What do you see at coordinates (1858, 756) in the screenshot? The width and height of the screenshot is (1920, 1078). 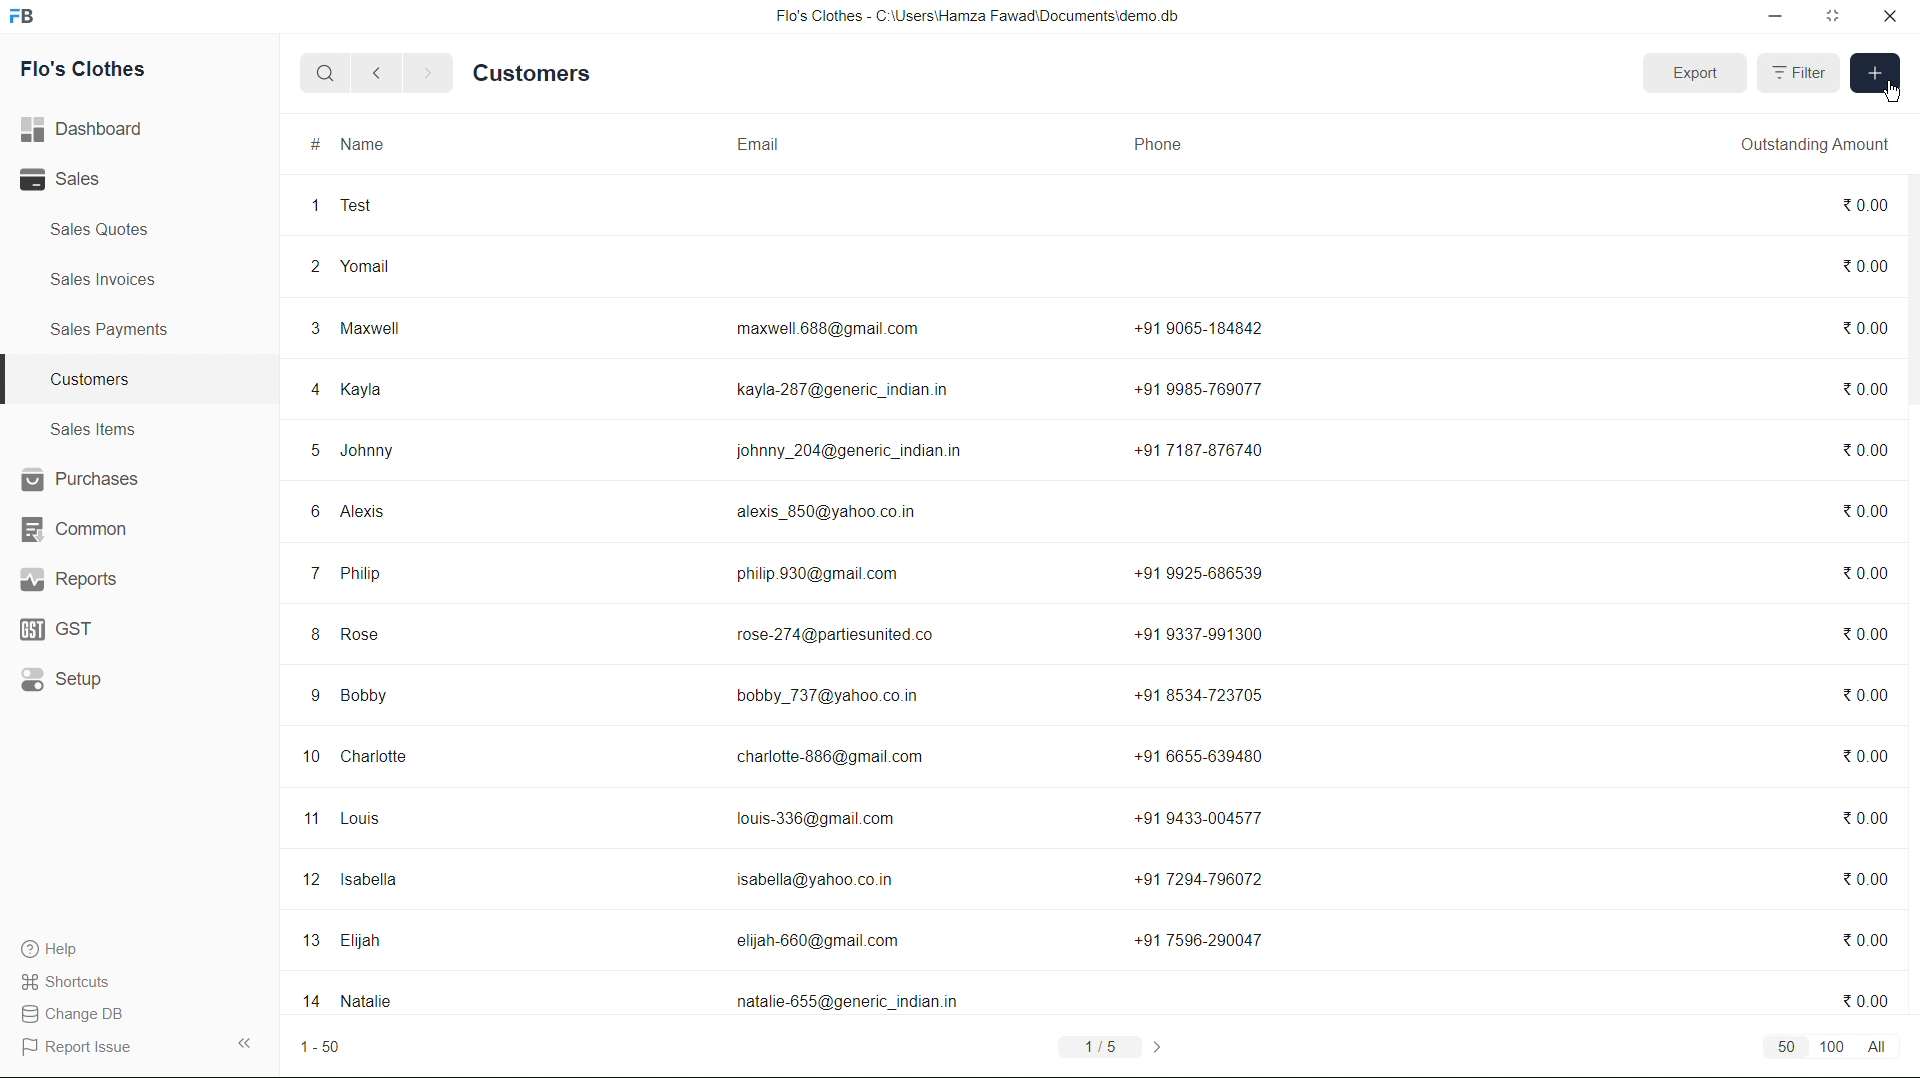 I see `0.00` at bounding box center [1858, 756].